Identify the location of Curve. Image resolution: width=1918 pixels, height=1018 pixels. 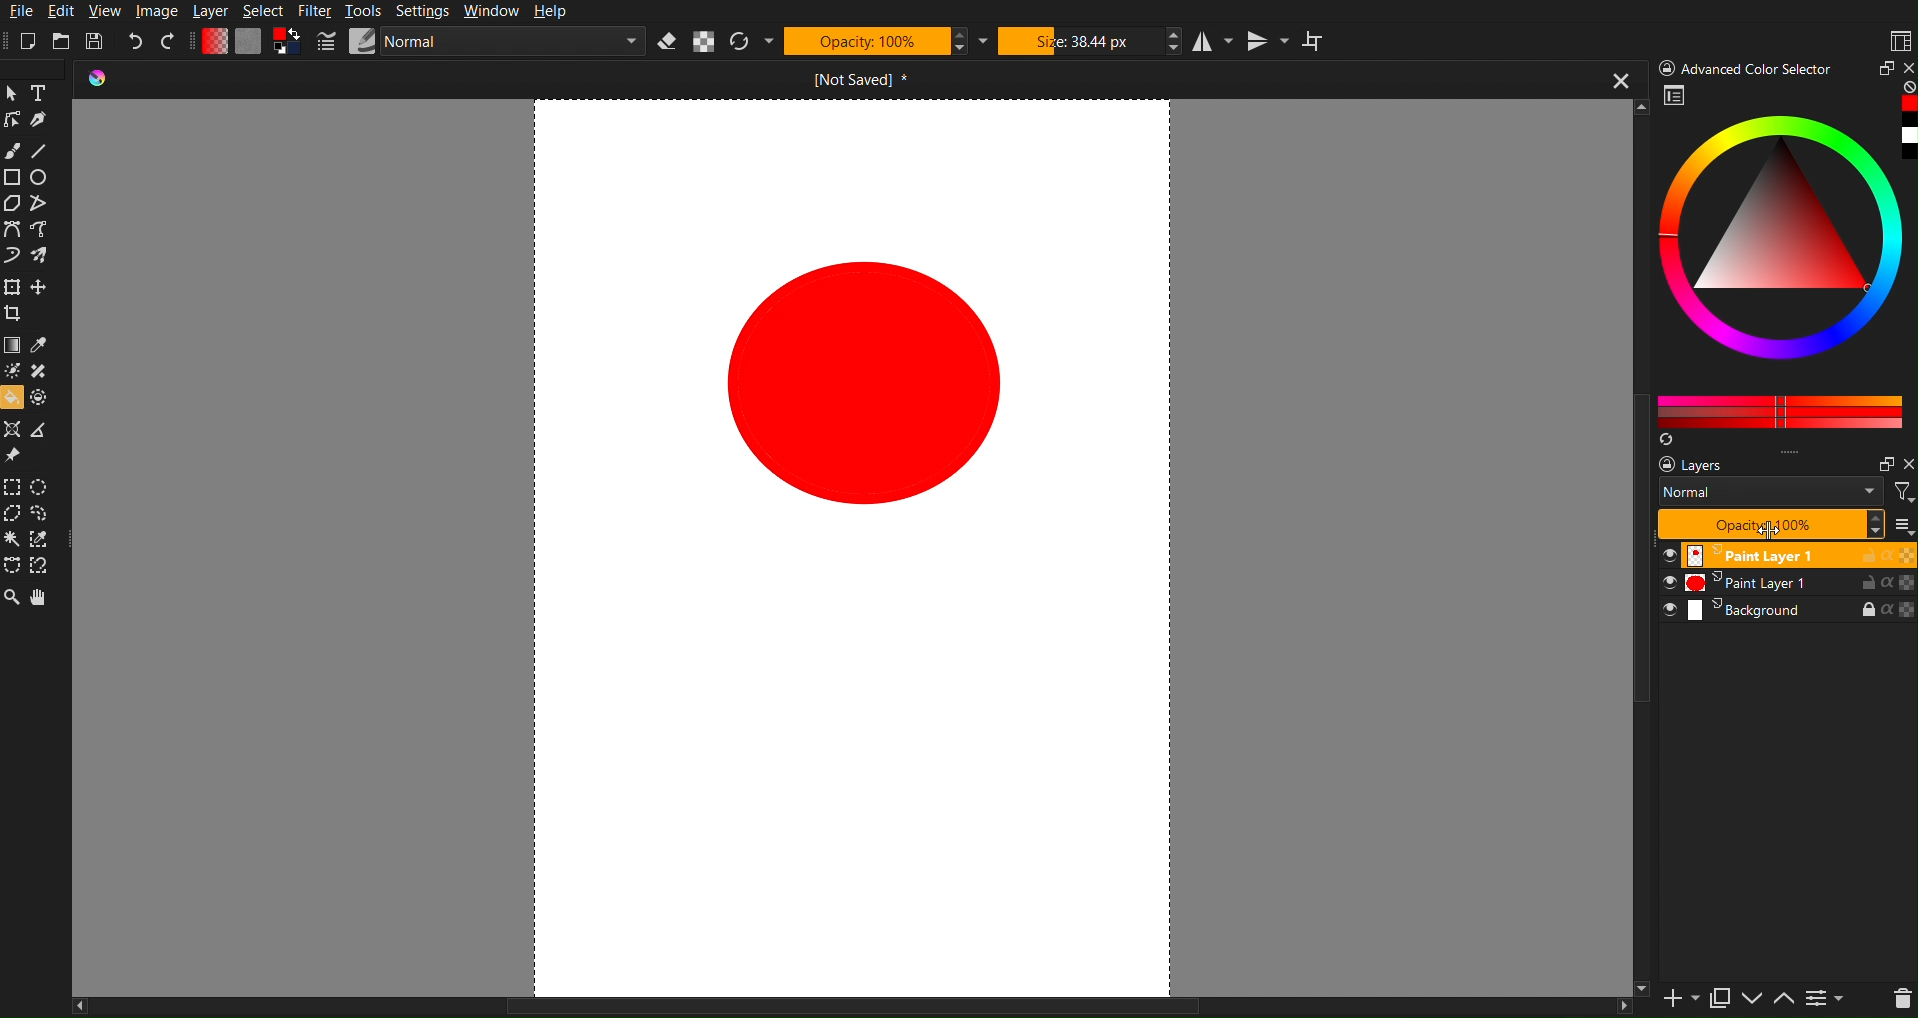
(288, 40).